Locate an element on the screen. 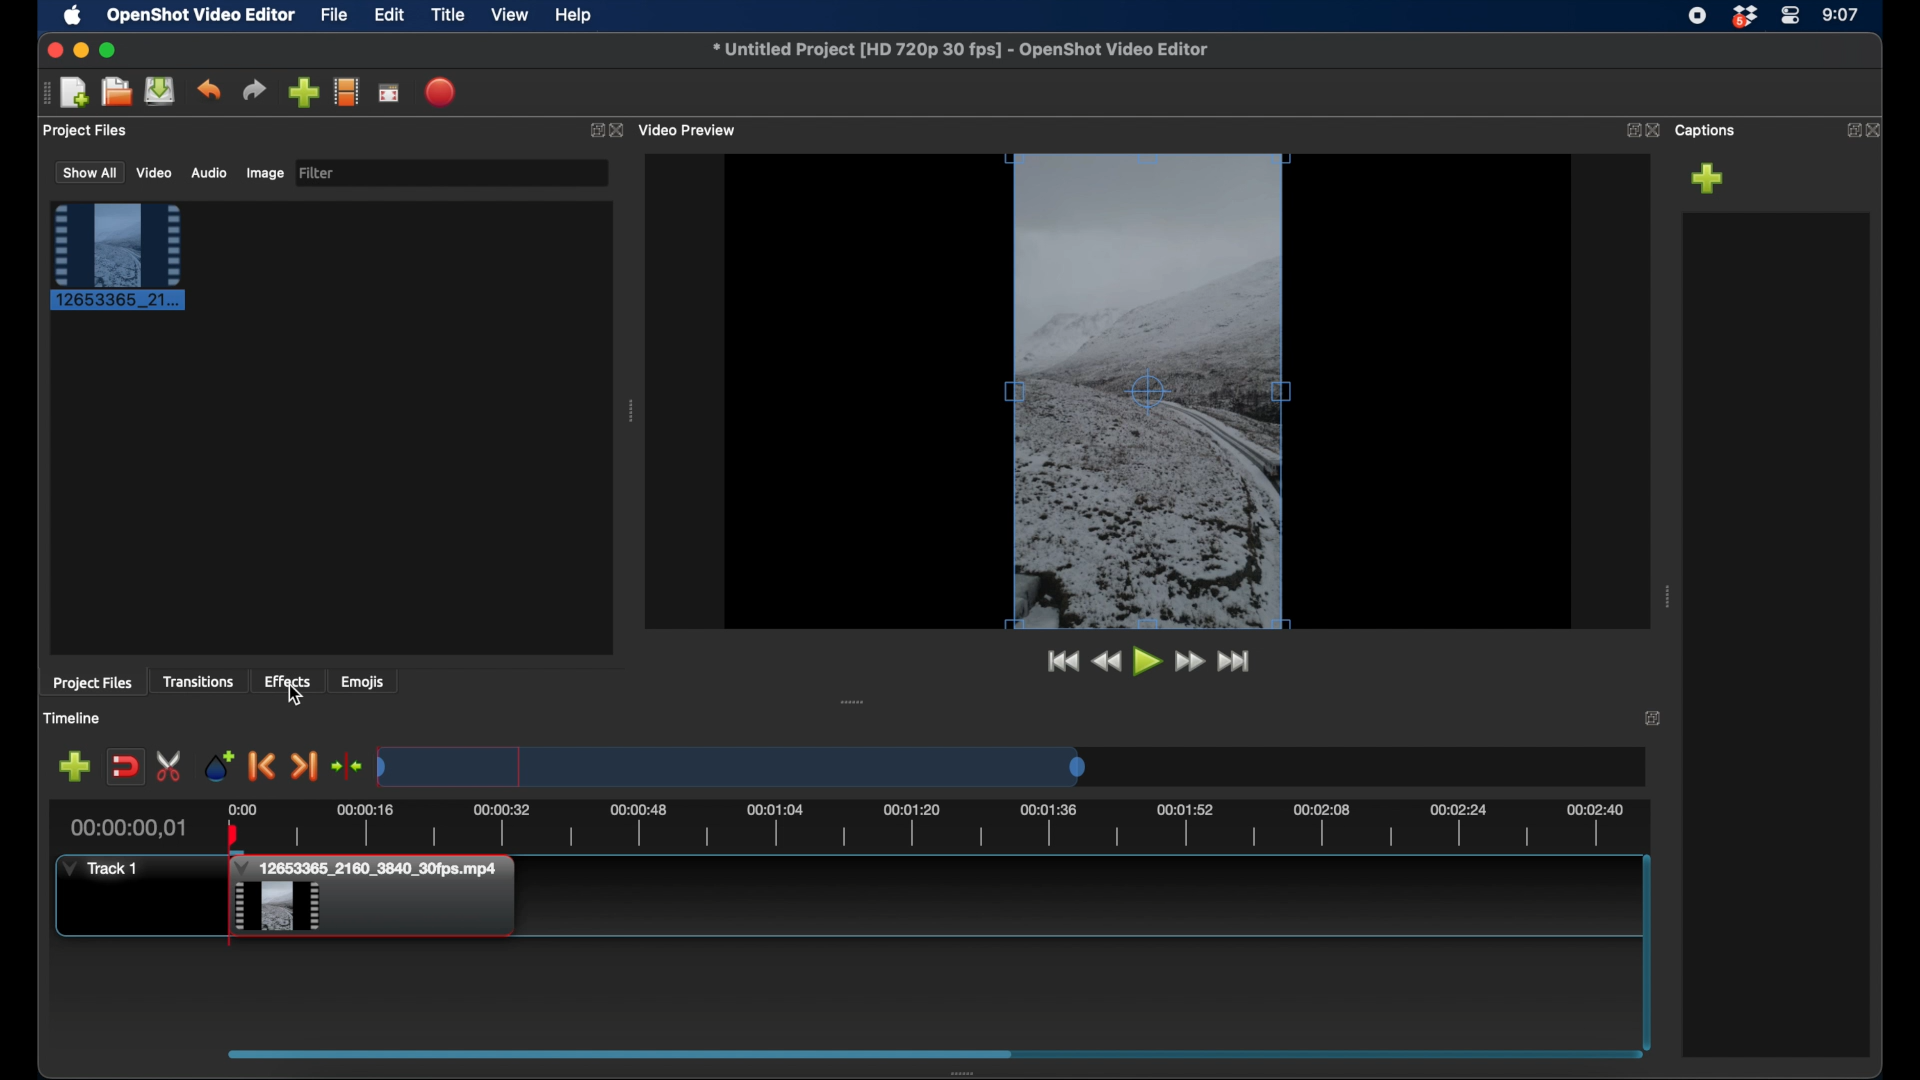  full screen is located at coordinates (389, 93).